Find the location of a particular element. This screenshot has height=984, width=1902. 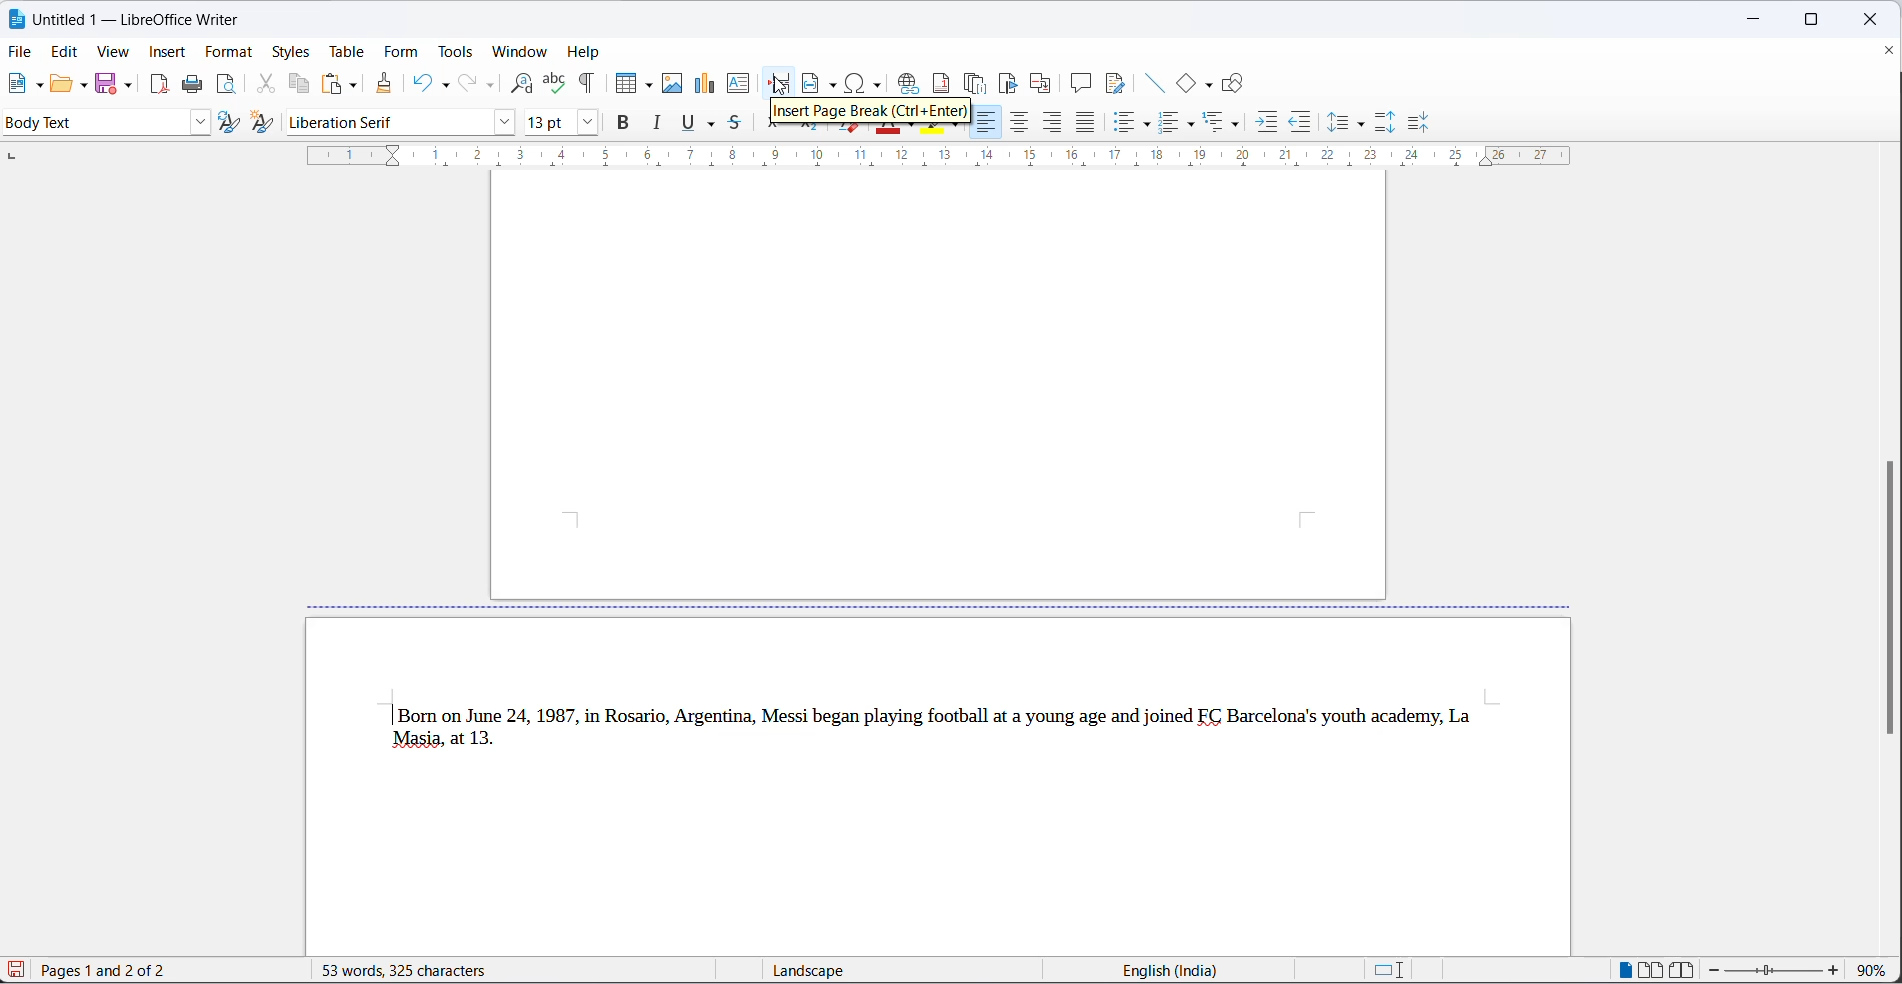

show track changes function is located at coordinates (1116, 84).